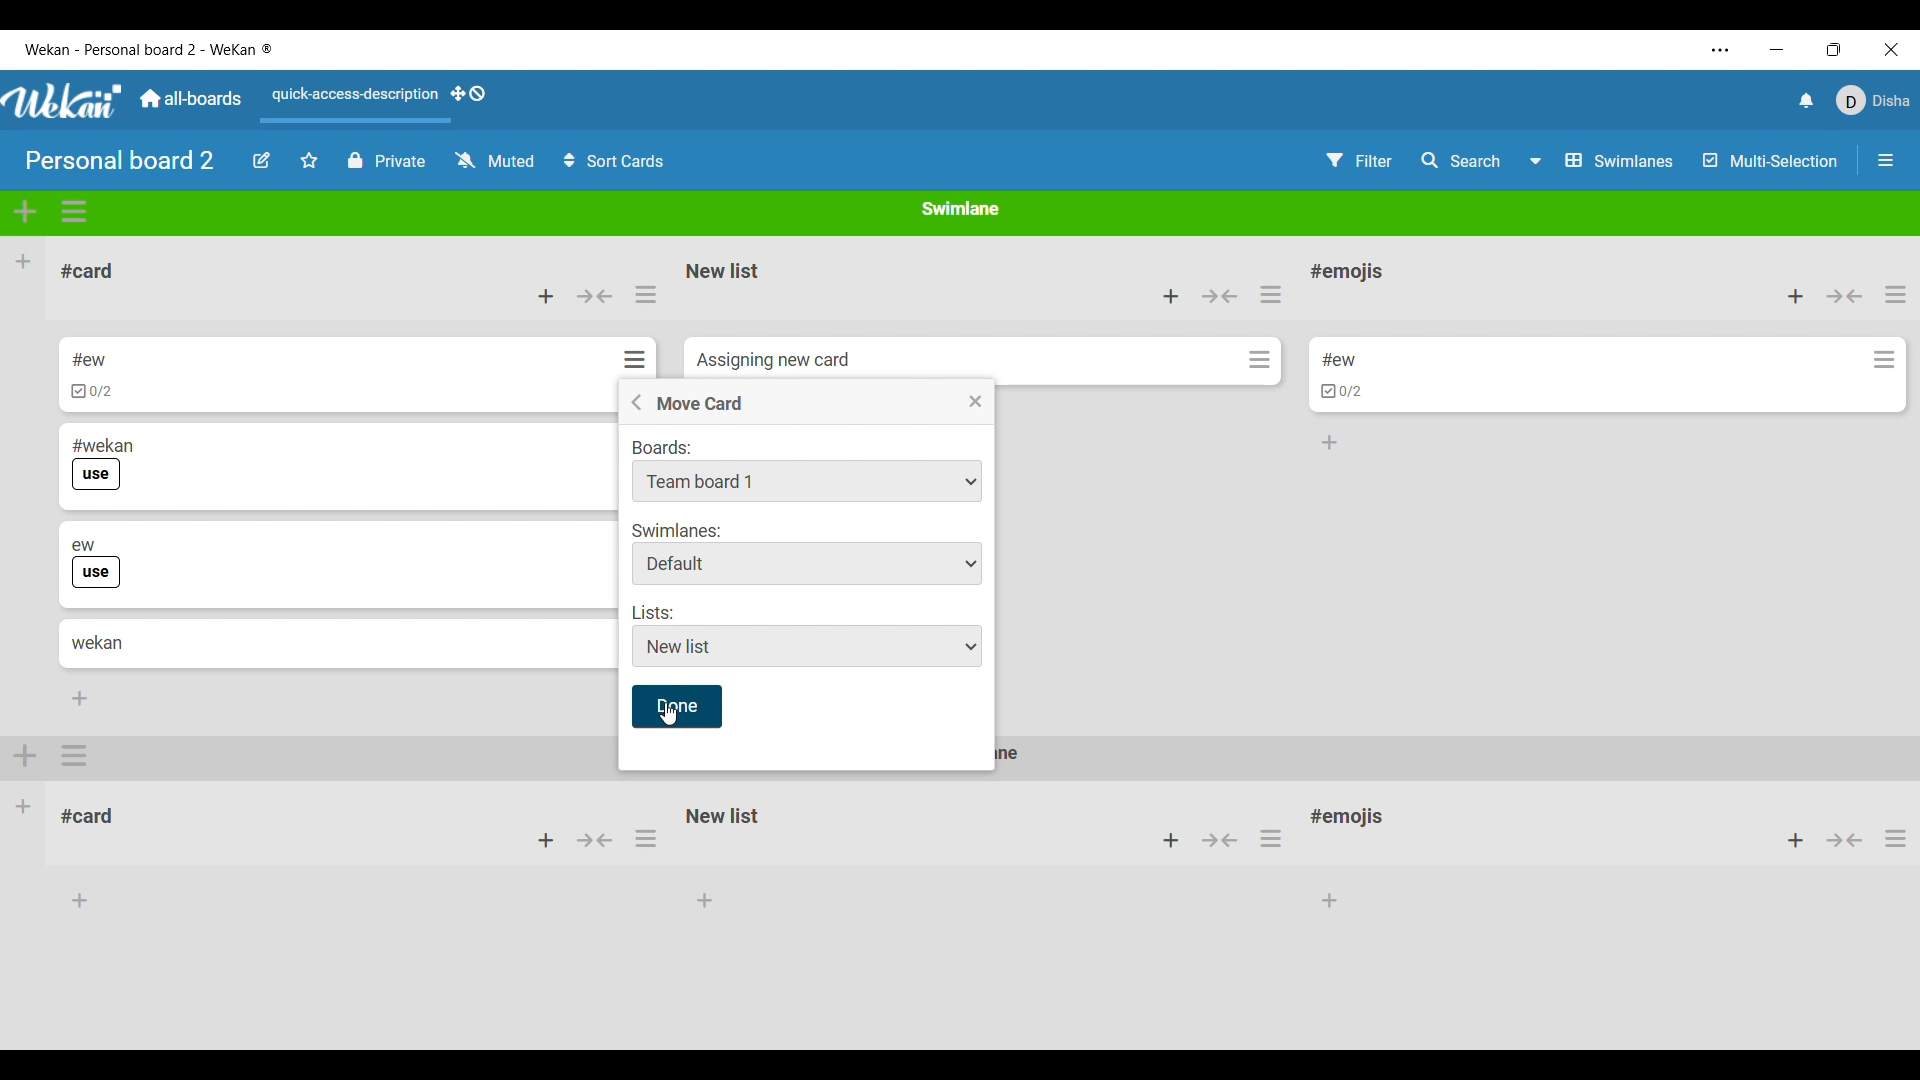 This screenshot has width=1920, height=1080. Describe the element at coordinates (1277, 838) in the screenshot. I see `options` at that location.